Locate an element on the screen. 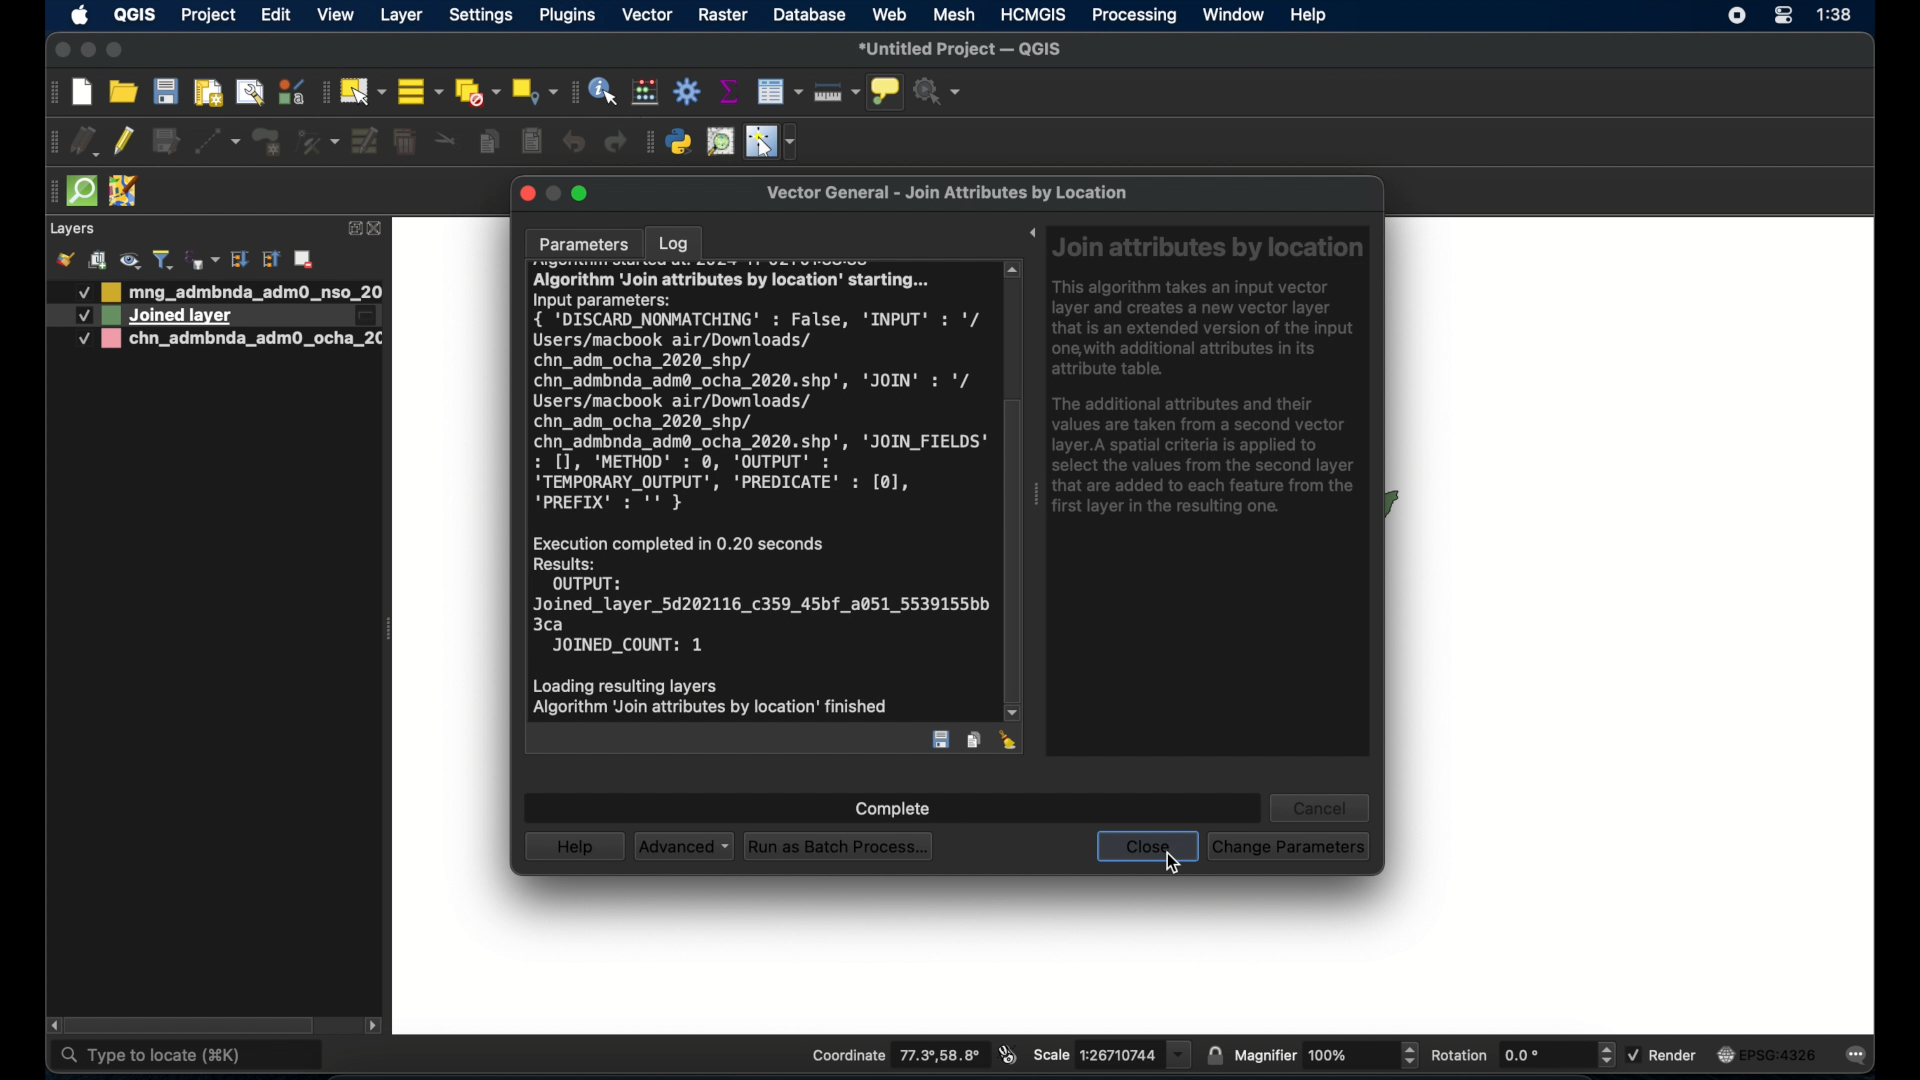  save entry is located at coordinates (941, 740).